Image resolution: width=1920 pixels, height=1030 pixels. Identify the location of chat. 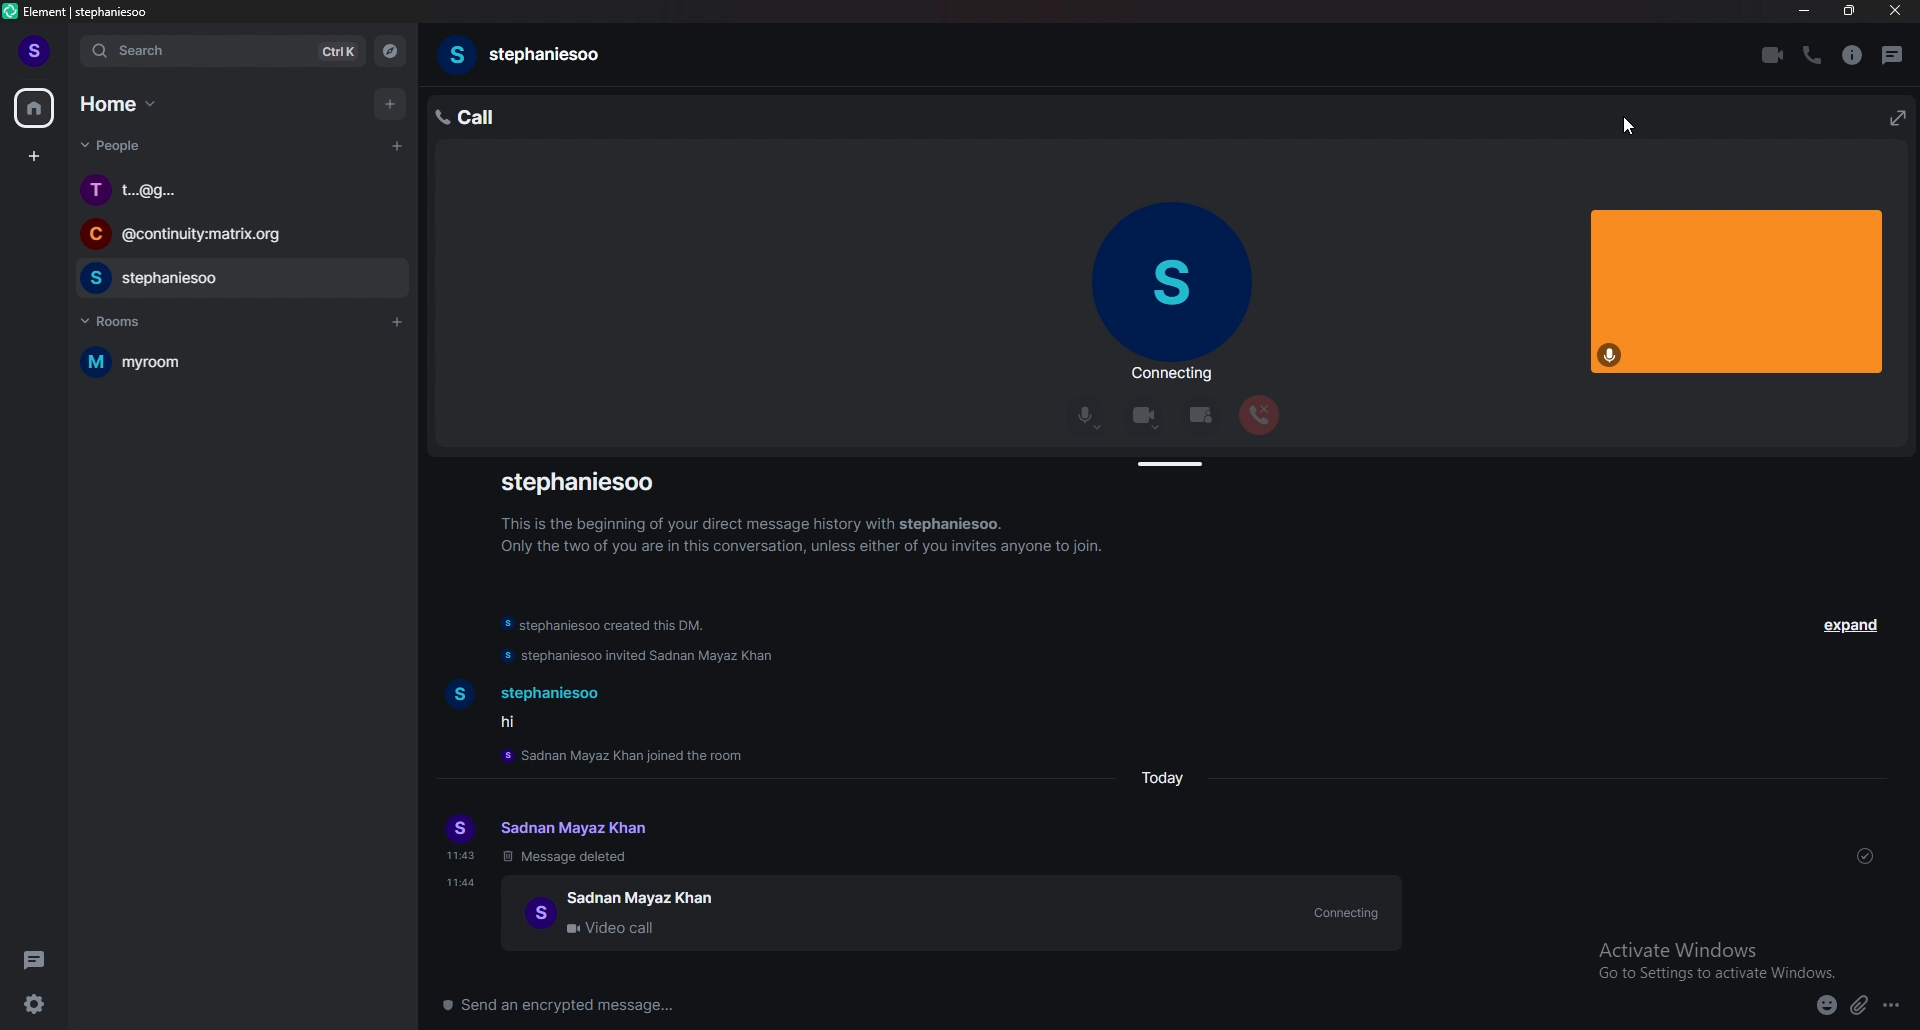
(238, 236).